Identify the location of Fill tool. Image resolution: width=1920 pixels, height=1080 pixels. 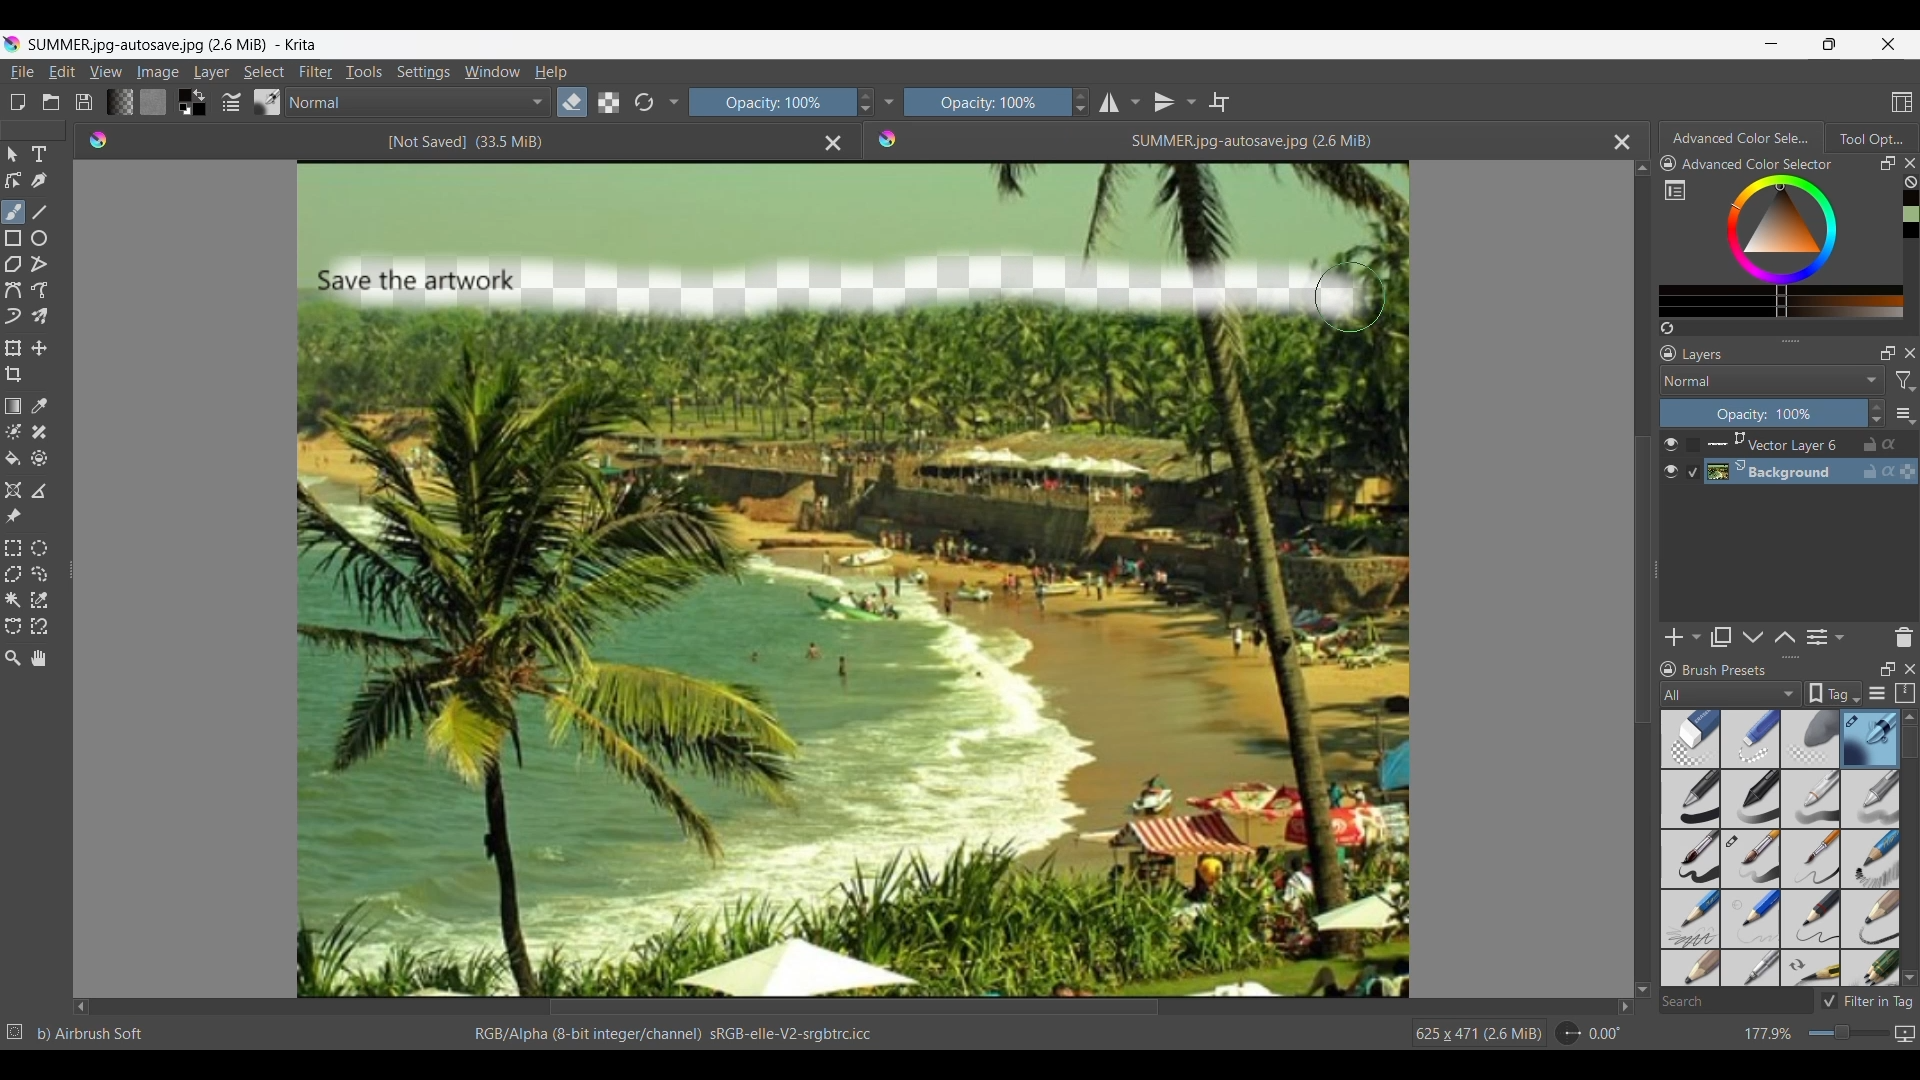
(14, 459).